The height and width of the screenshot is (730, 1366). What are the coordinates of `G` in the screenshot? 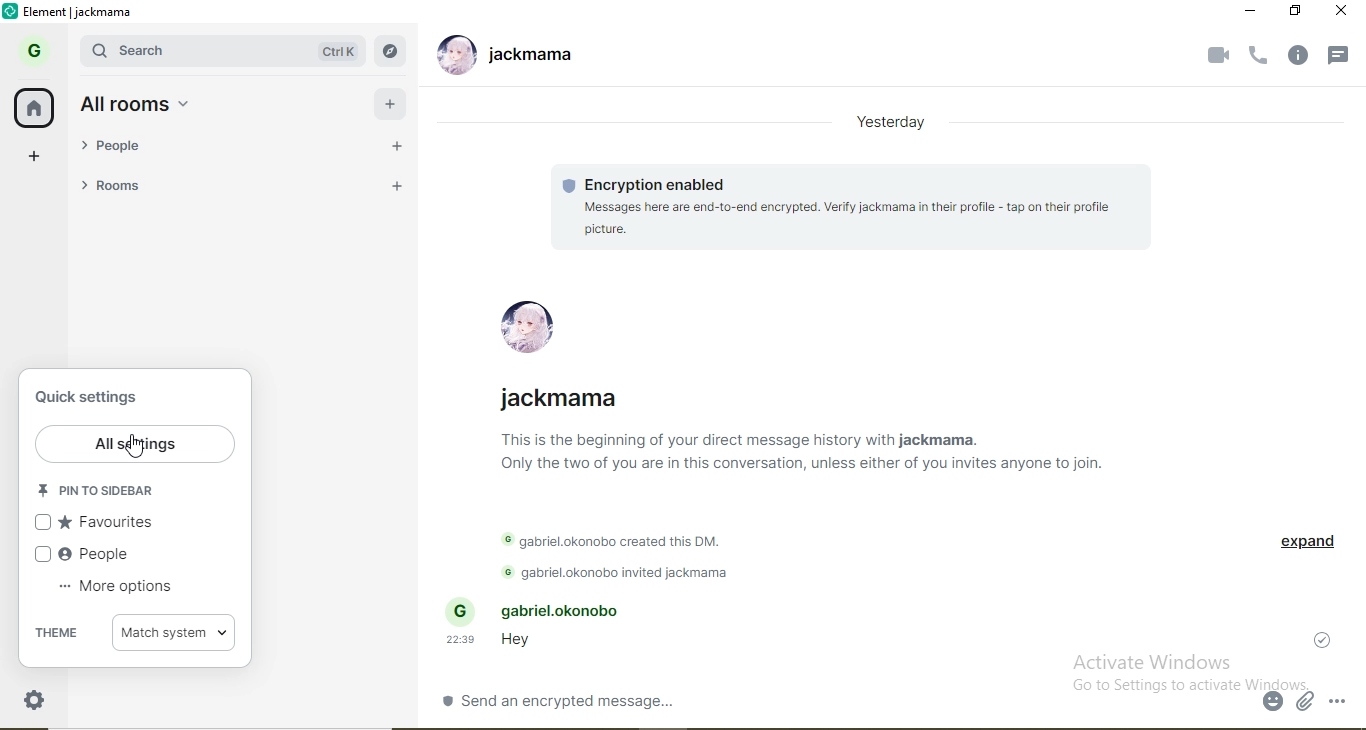 It's located at (30, 52).